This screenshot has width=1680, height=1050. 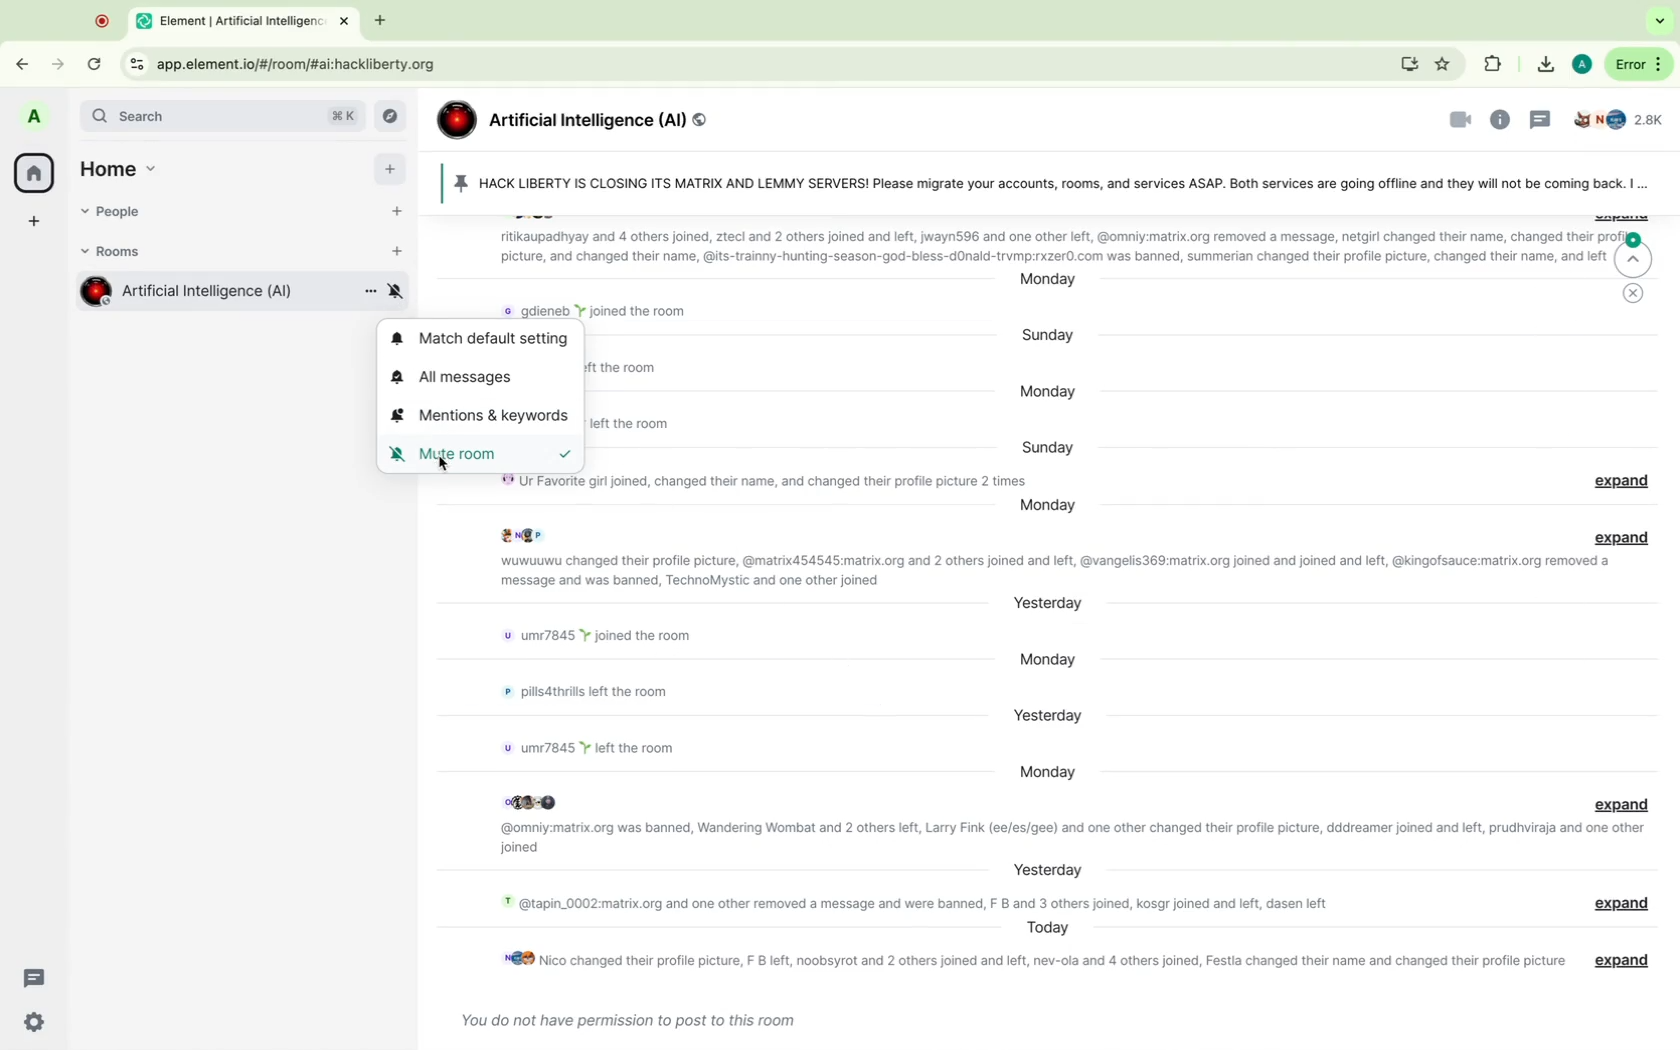 What do you see at coordinates (36, 116) in the screenshot?
I see `profile` at bounding box center [36, 116].